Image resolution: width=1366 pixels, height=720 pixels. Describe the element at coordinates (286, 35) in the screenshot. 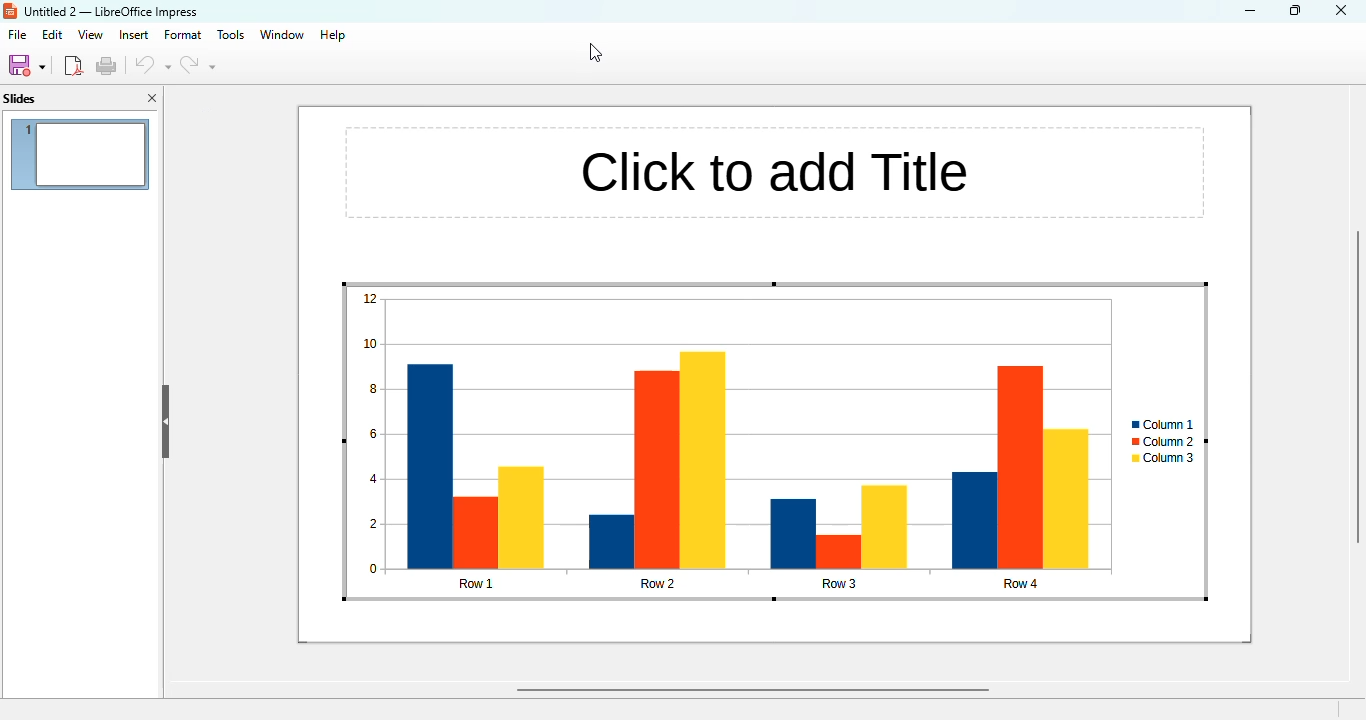

I see `window` at that location.